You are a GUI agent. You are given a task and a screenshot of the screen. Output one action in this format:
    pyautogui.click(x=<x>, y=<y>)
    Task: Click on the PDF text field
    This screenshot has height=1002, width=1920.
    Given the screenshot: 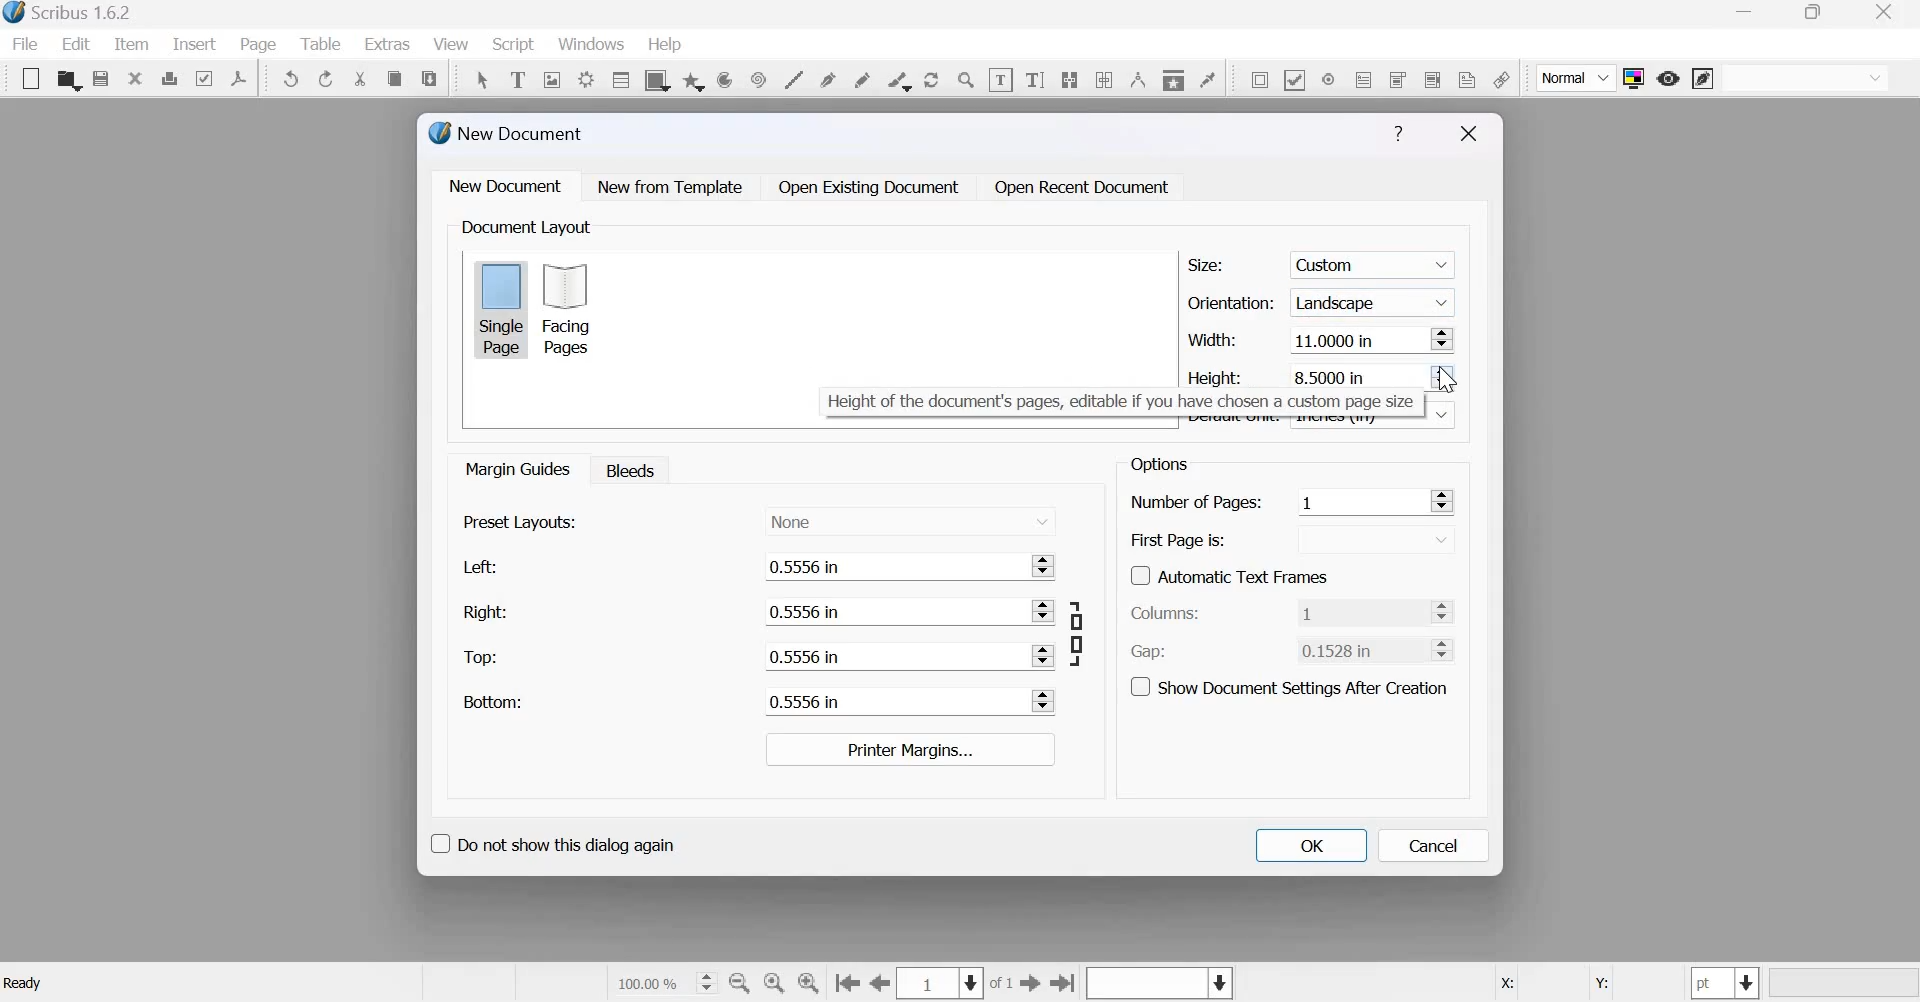 What is the action you would take?
    pyautogui.click(x=1364, y=78)
    